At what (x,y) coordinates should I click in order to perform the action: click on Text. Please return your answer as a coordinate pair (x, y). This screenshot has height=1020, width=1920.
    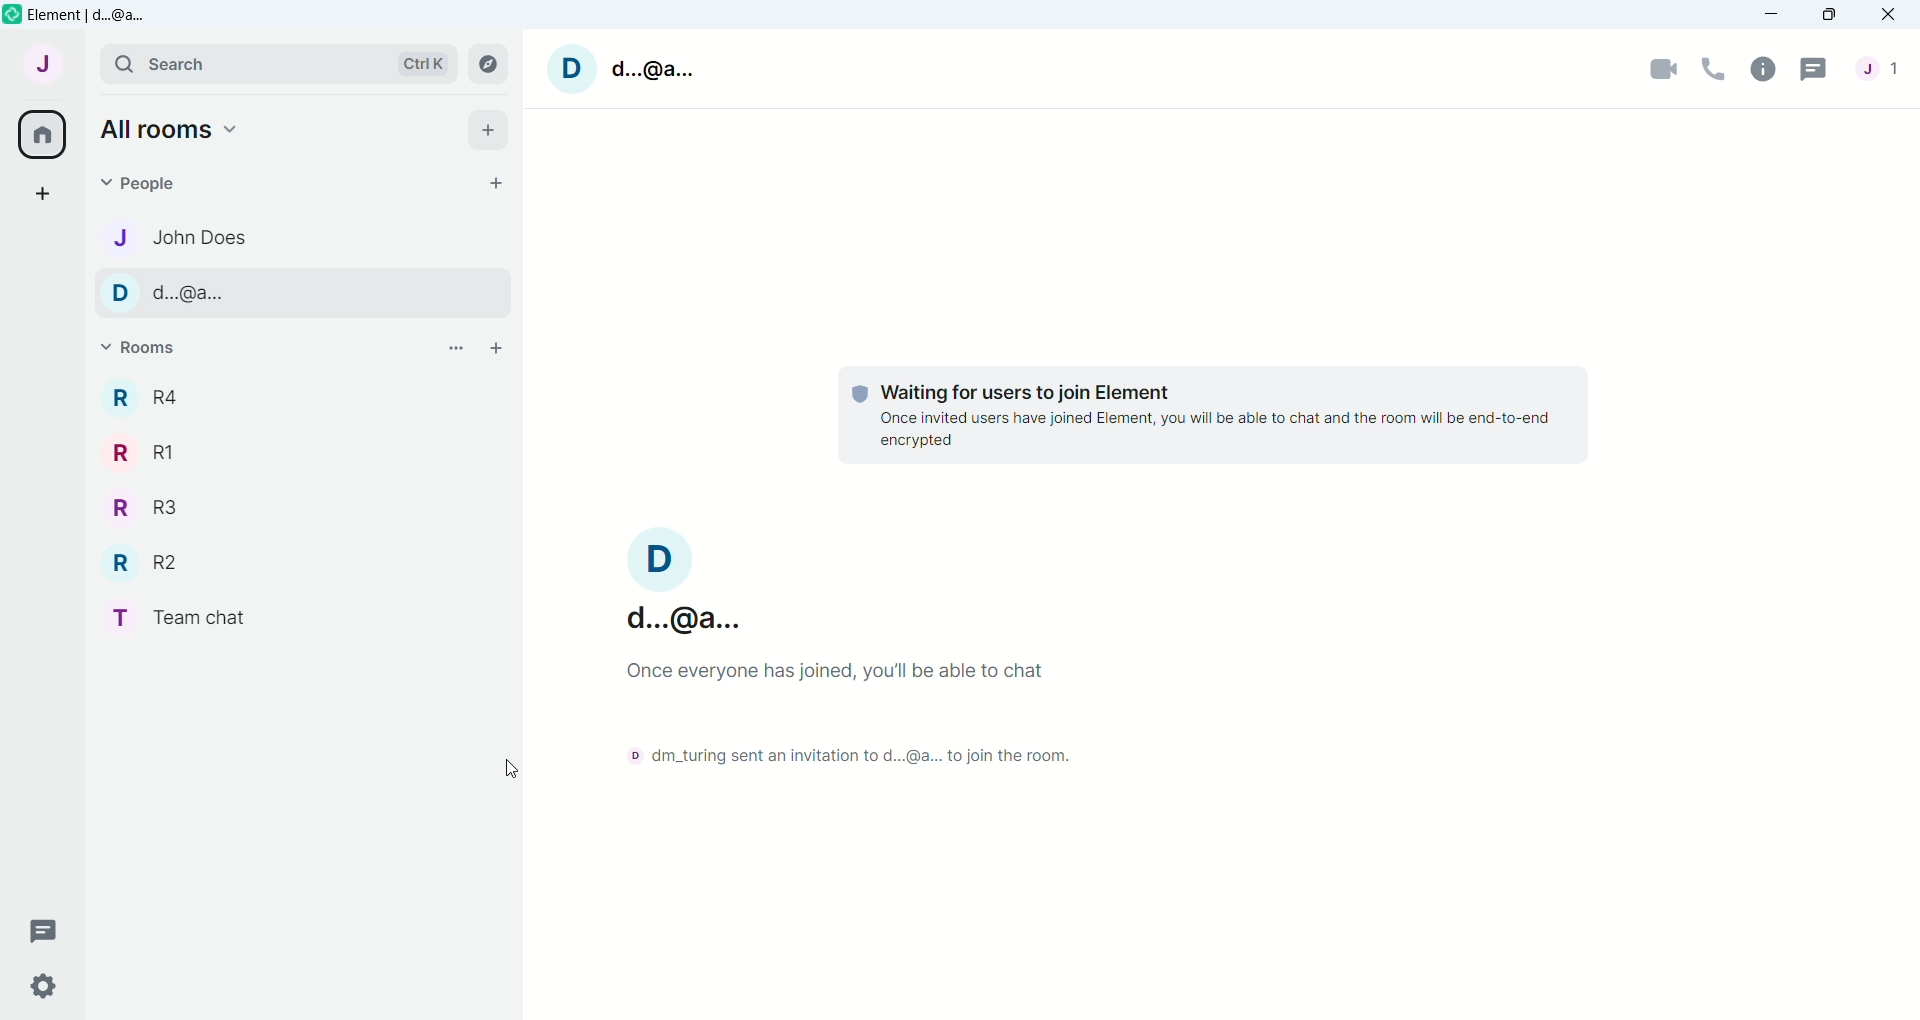
    Looking at the image, I should click on (861, 674).